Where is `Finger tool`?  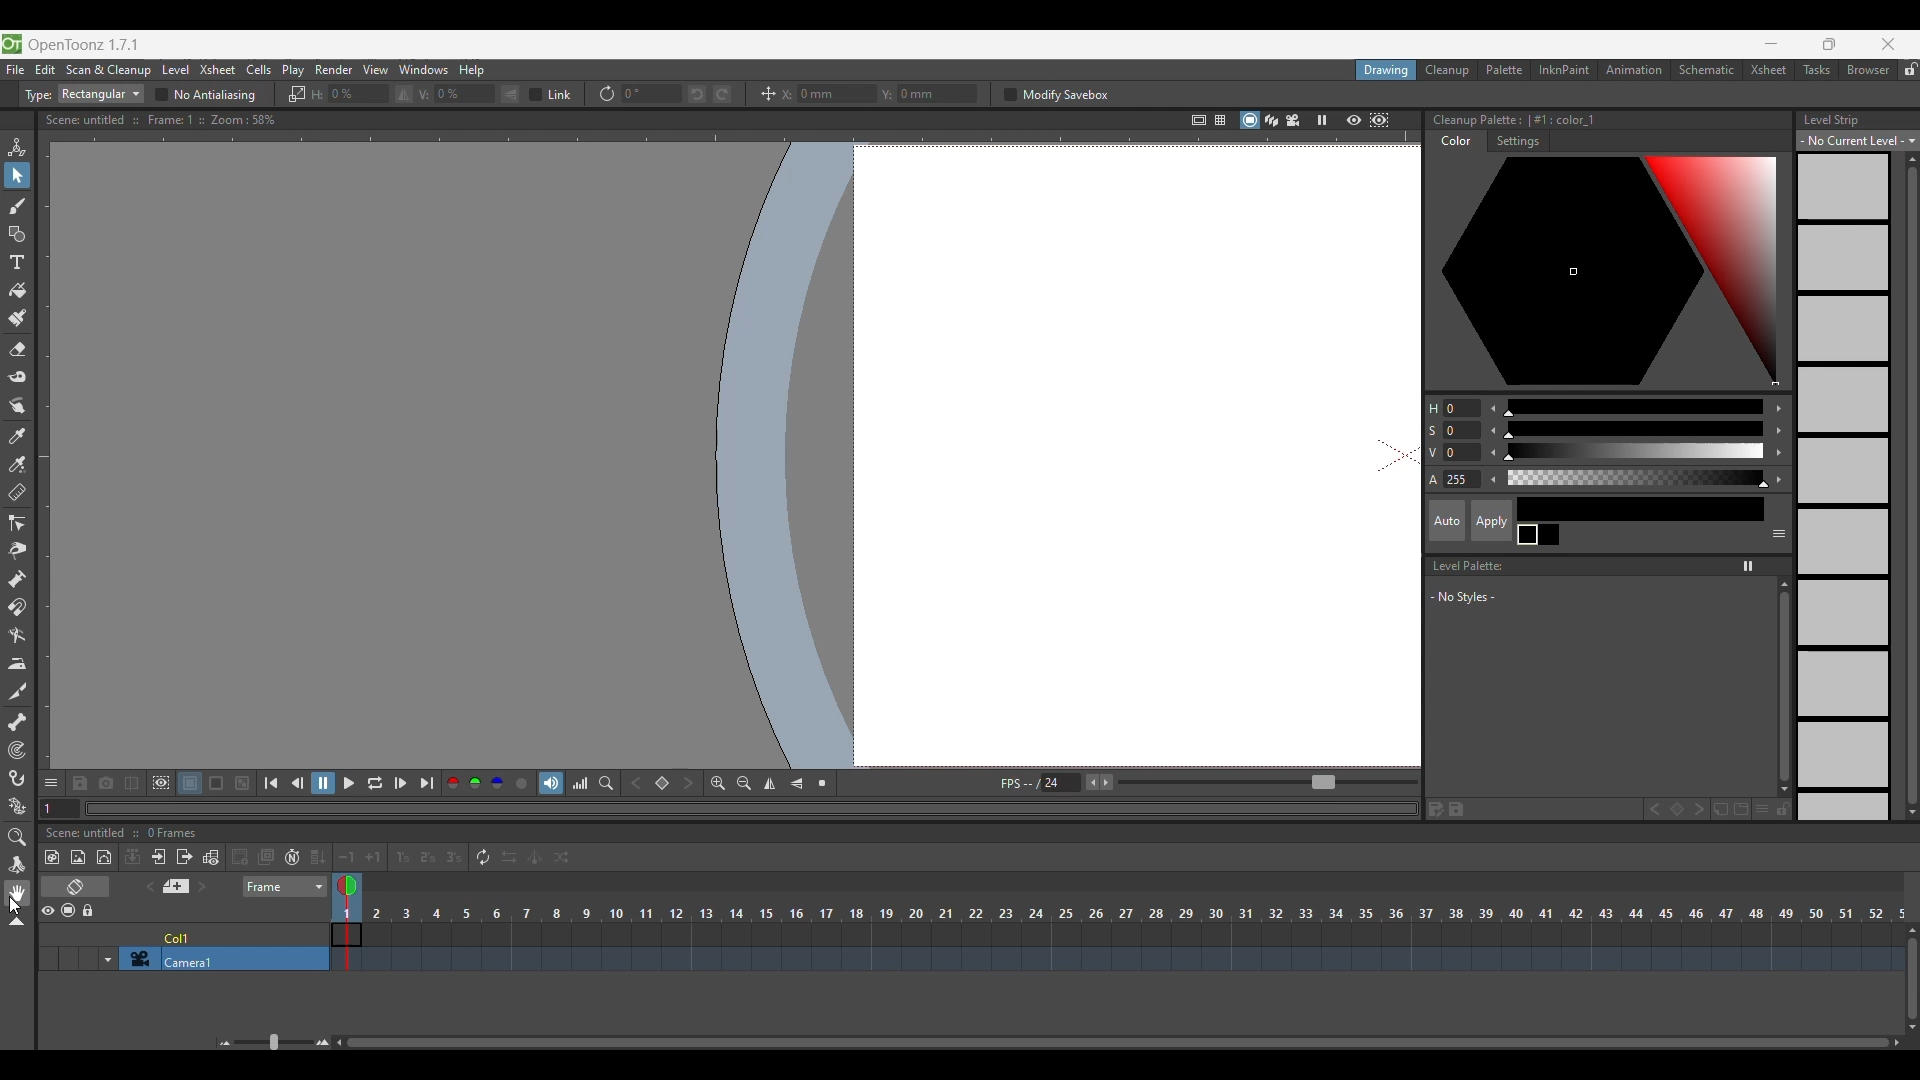
Finger tool is located at coordinates (17, 405).